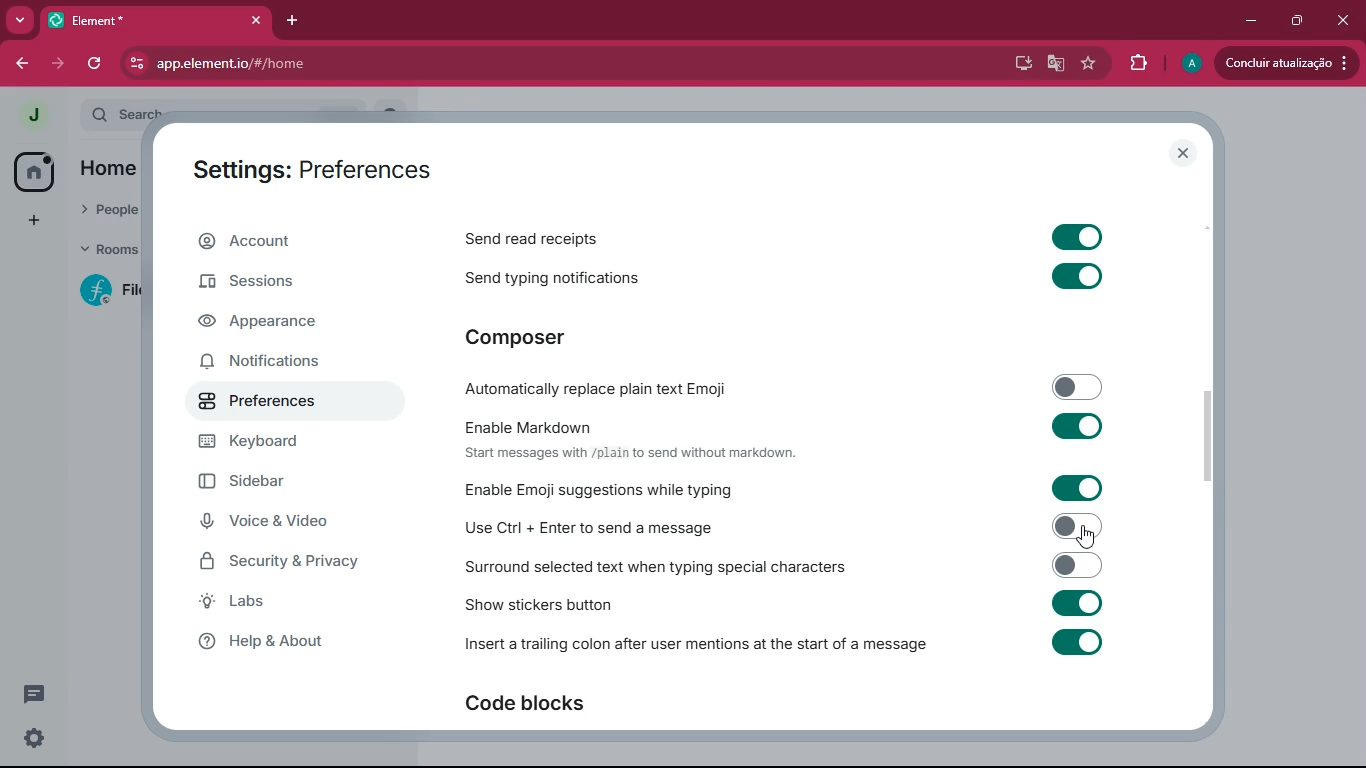 The image size is (1366, 768). Describe the element at coordinates (1247, 21) in the screenshot. I see `minimize` at that location.